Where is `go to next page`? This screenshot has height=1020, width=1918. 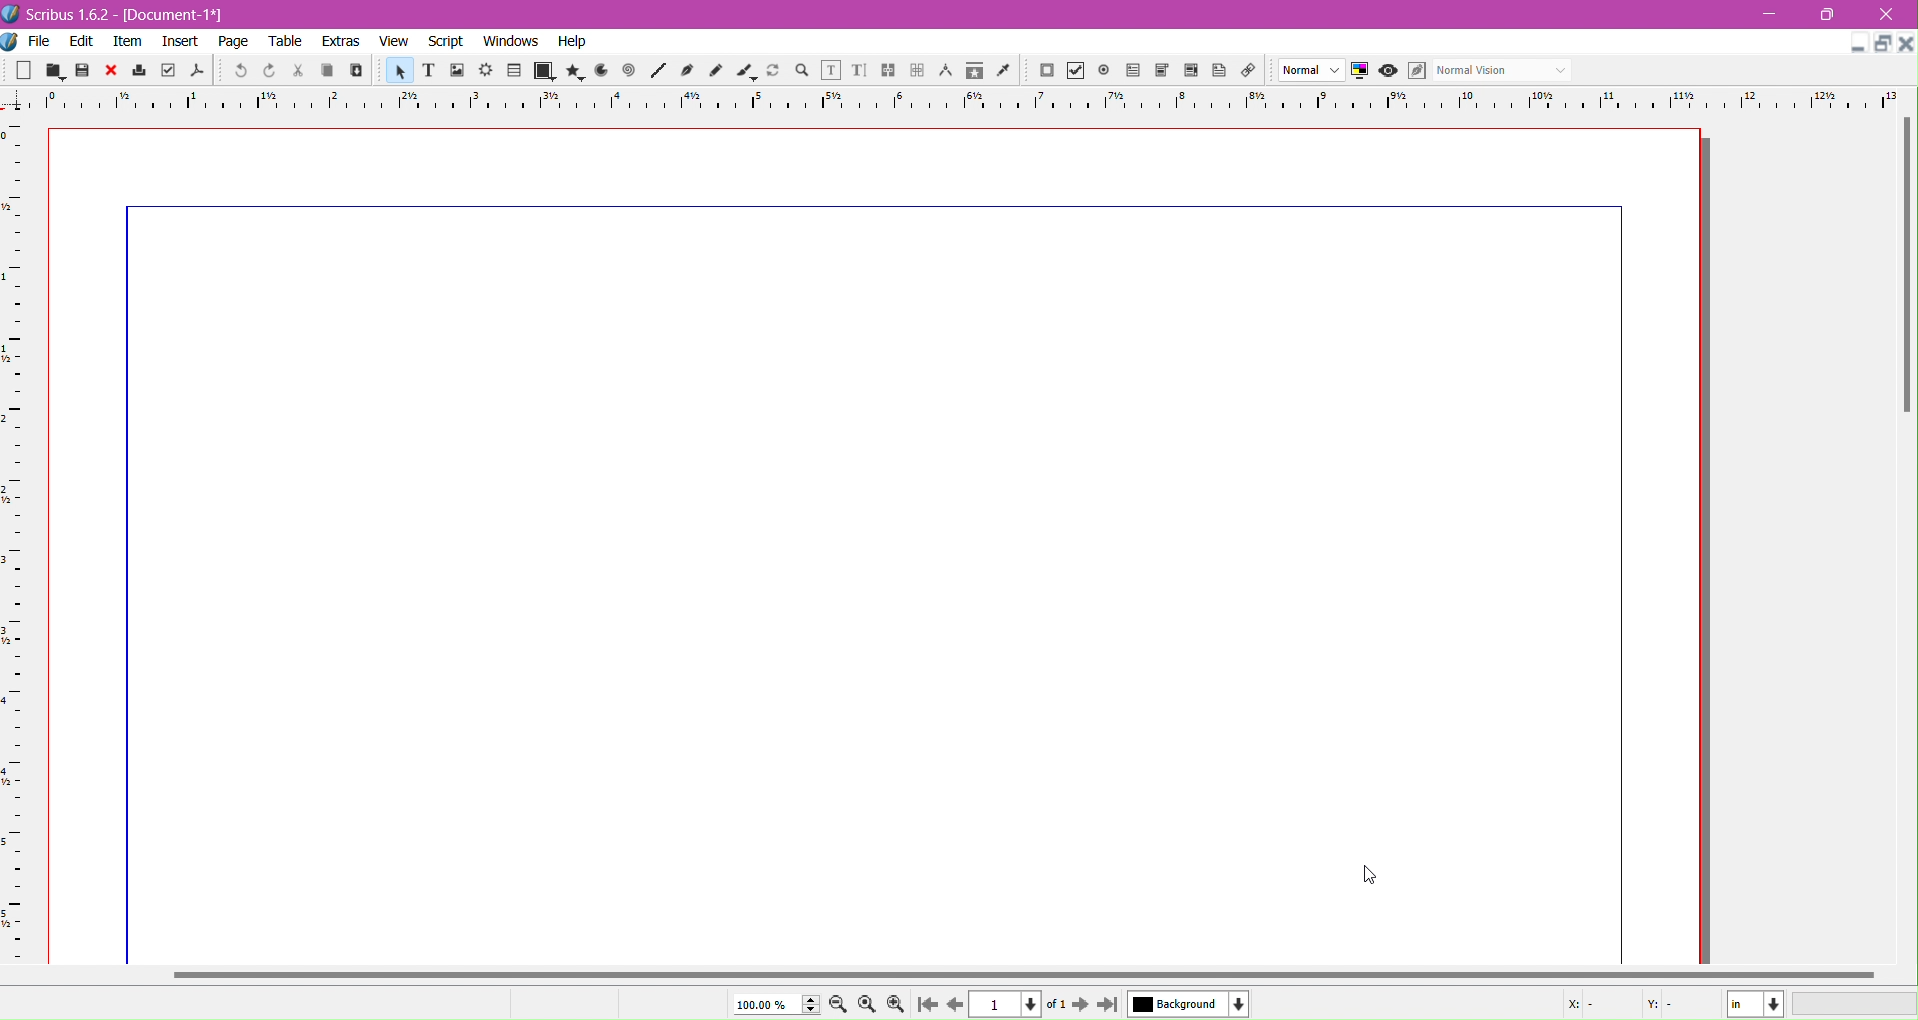 go to next page is located at coordinates (1080, 1006).